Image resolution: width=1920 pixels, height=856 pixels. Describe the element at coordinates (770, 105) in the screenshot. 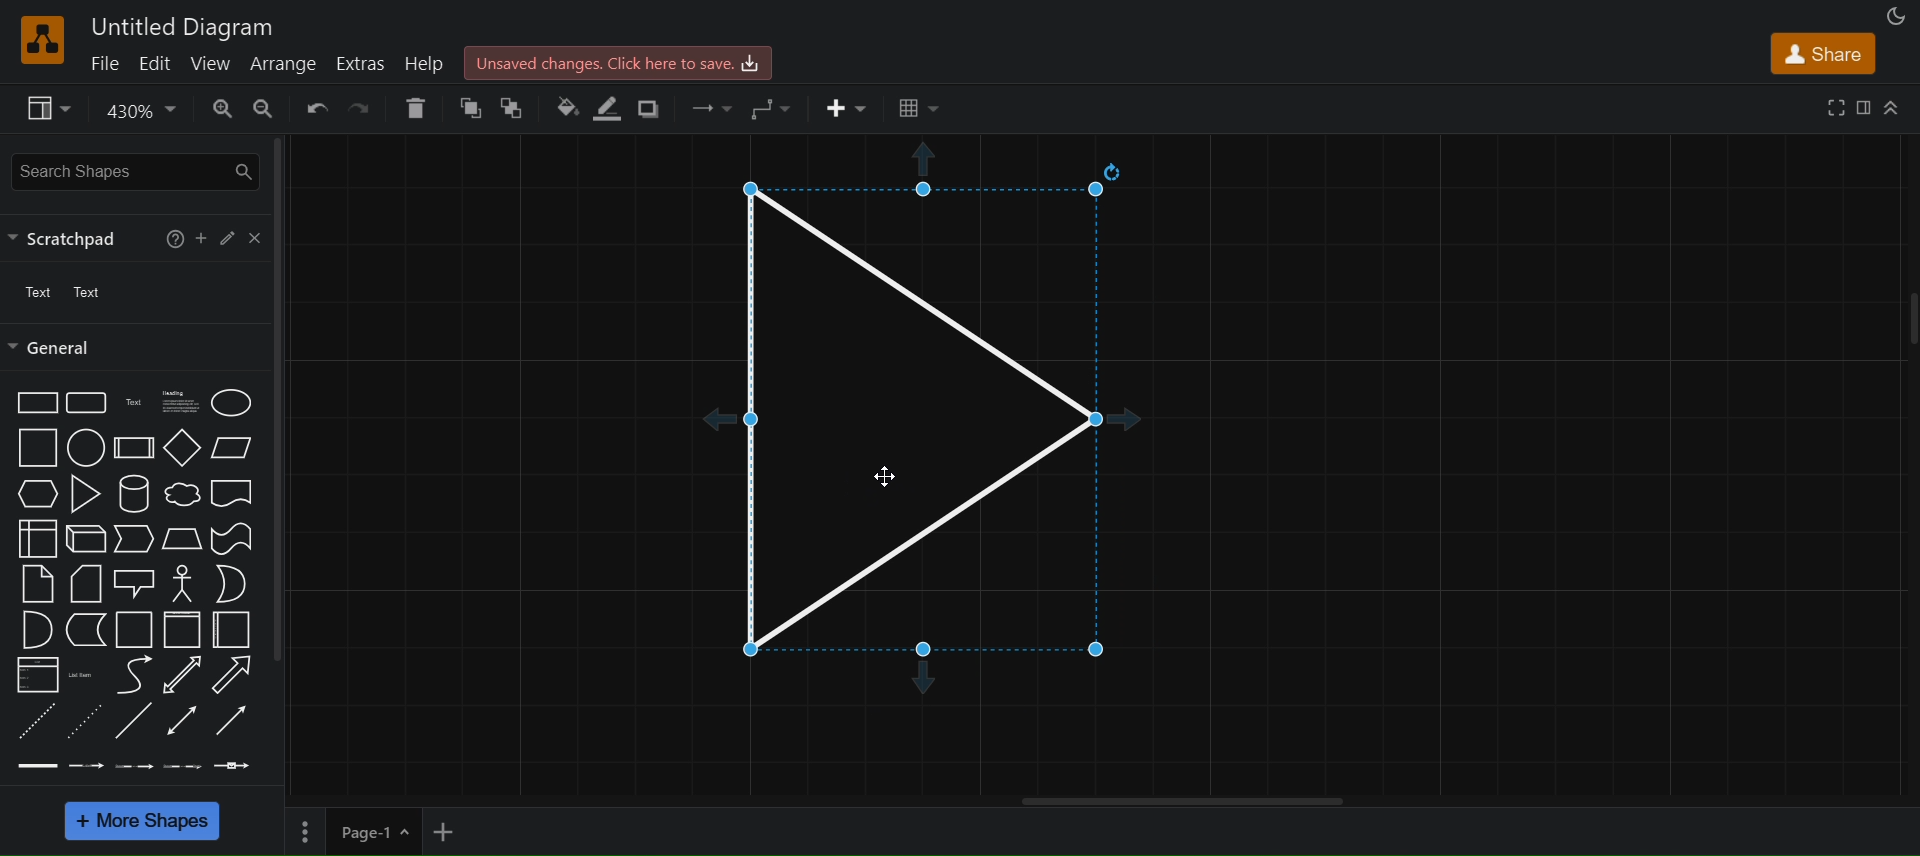

I see `waypoints` at that location.